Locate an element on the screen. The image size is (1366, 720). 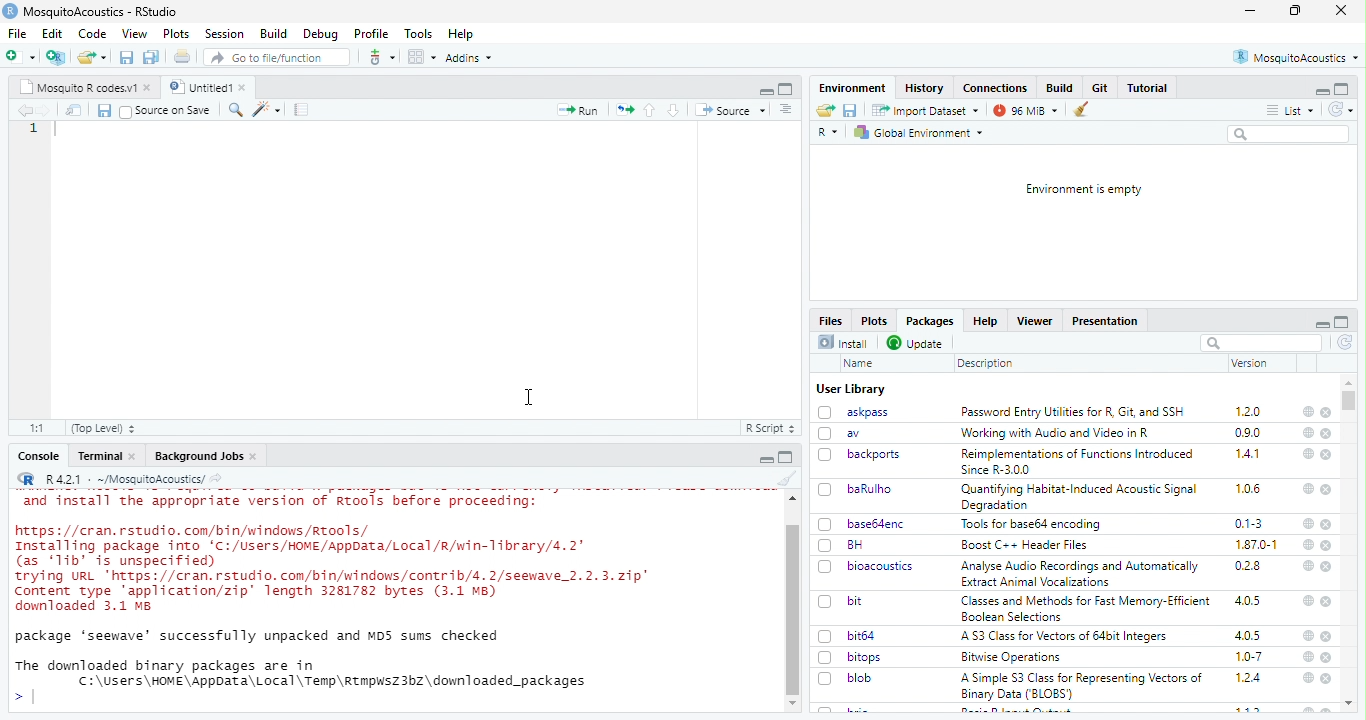
1870-1 is located at coordinates (1257, 545).